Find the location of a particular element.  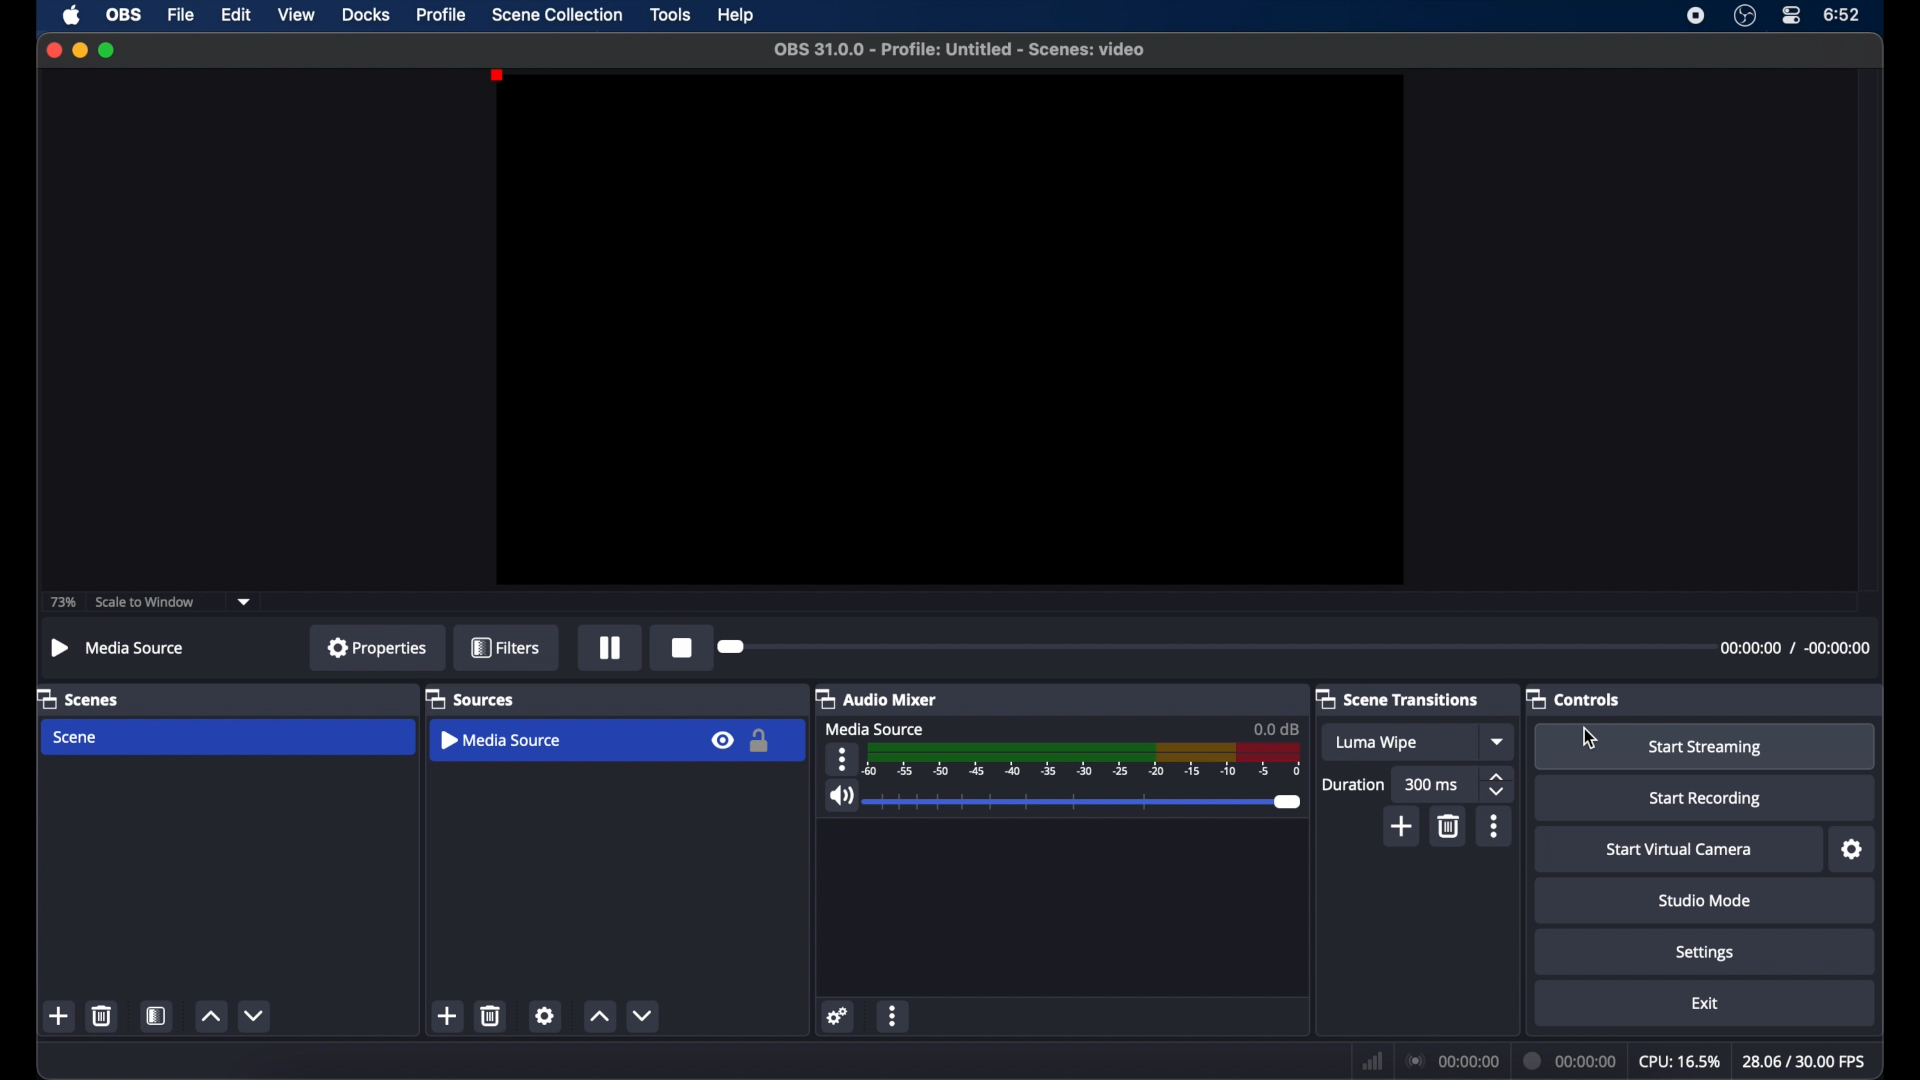

more options is located at coordinates (1494, 826).